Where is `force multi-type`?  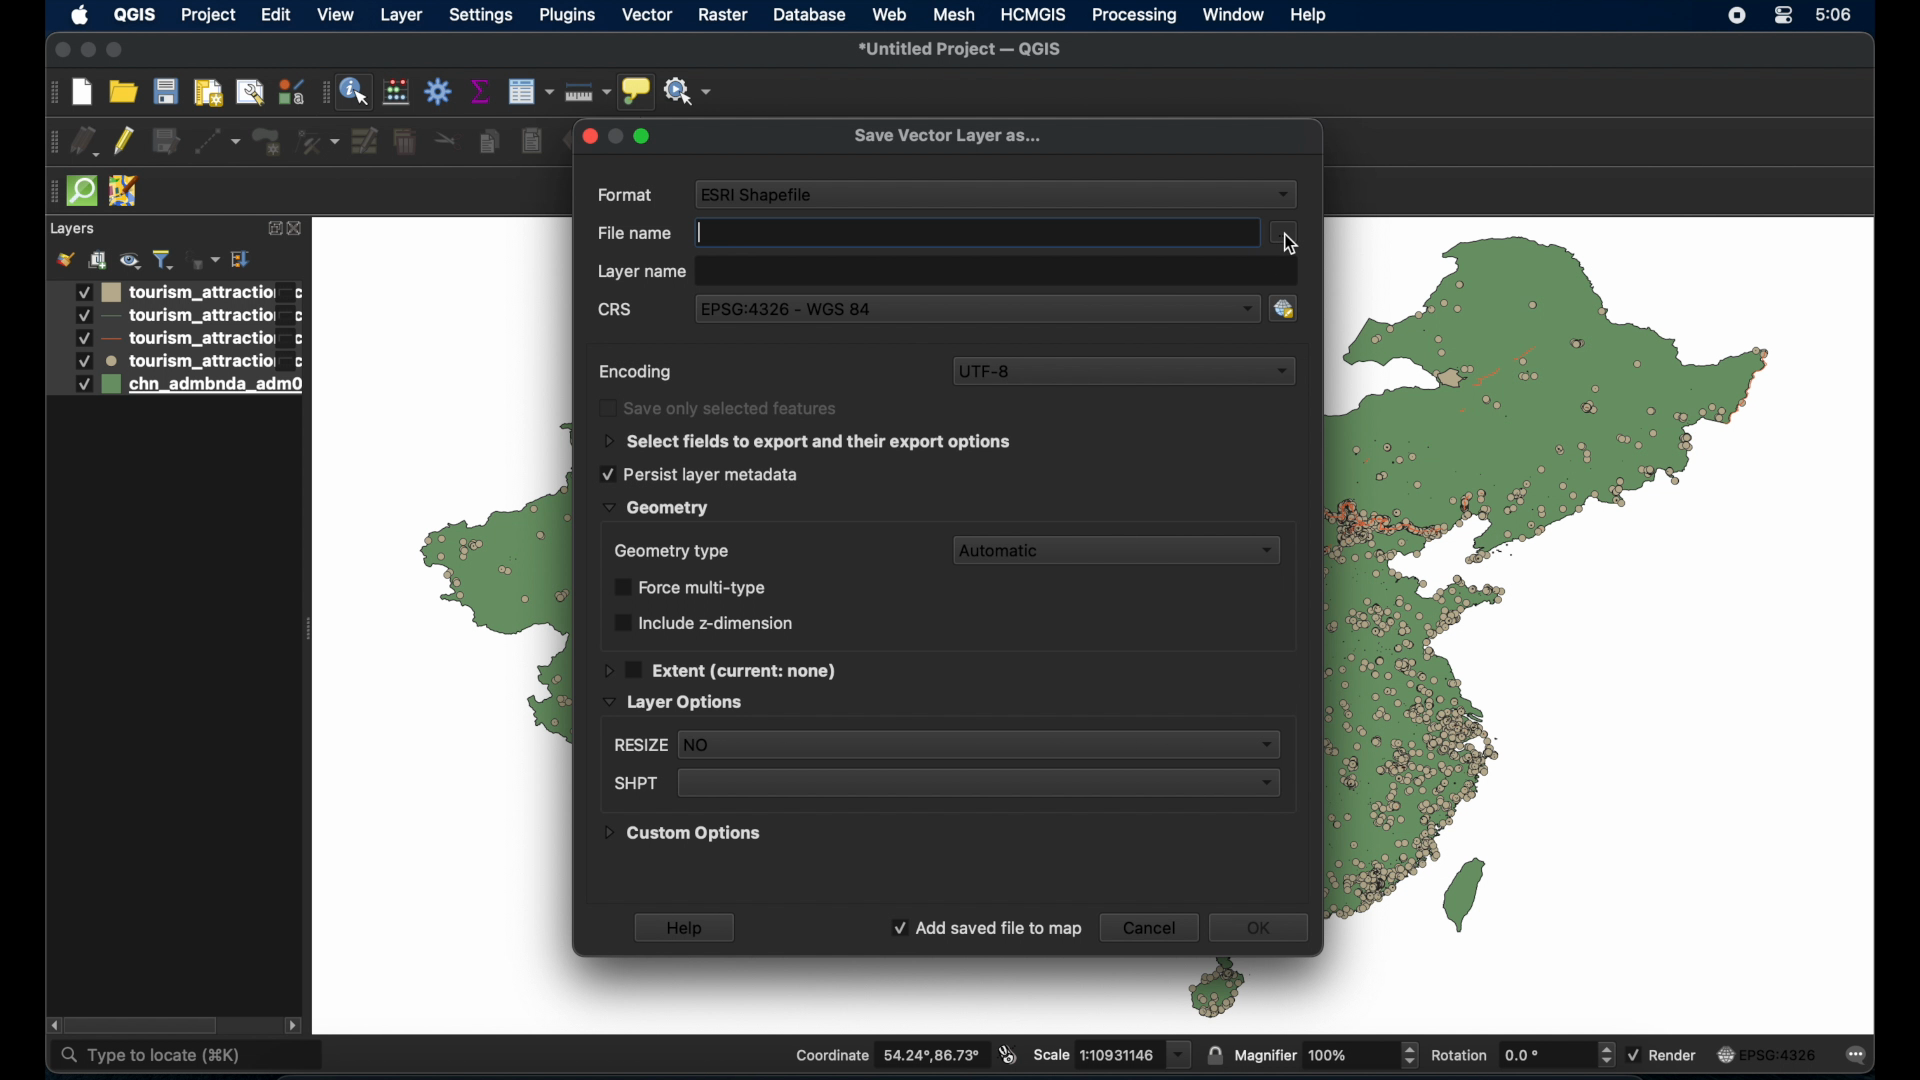 force multi-type is located at coordinates (695, 587).